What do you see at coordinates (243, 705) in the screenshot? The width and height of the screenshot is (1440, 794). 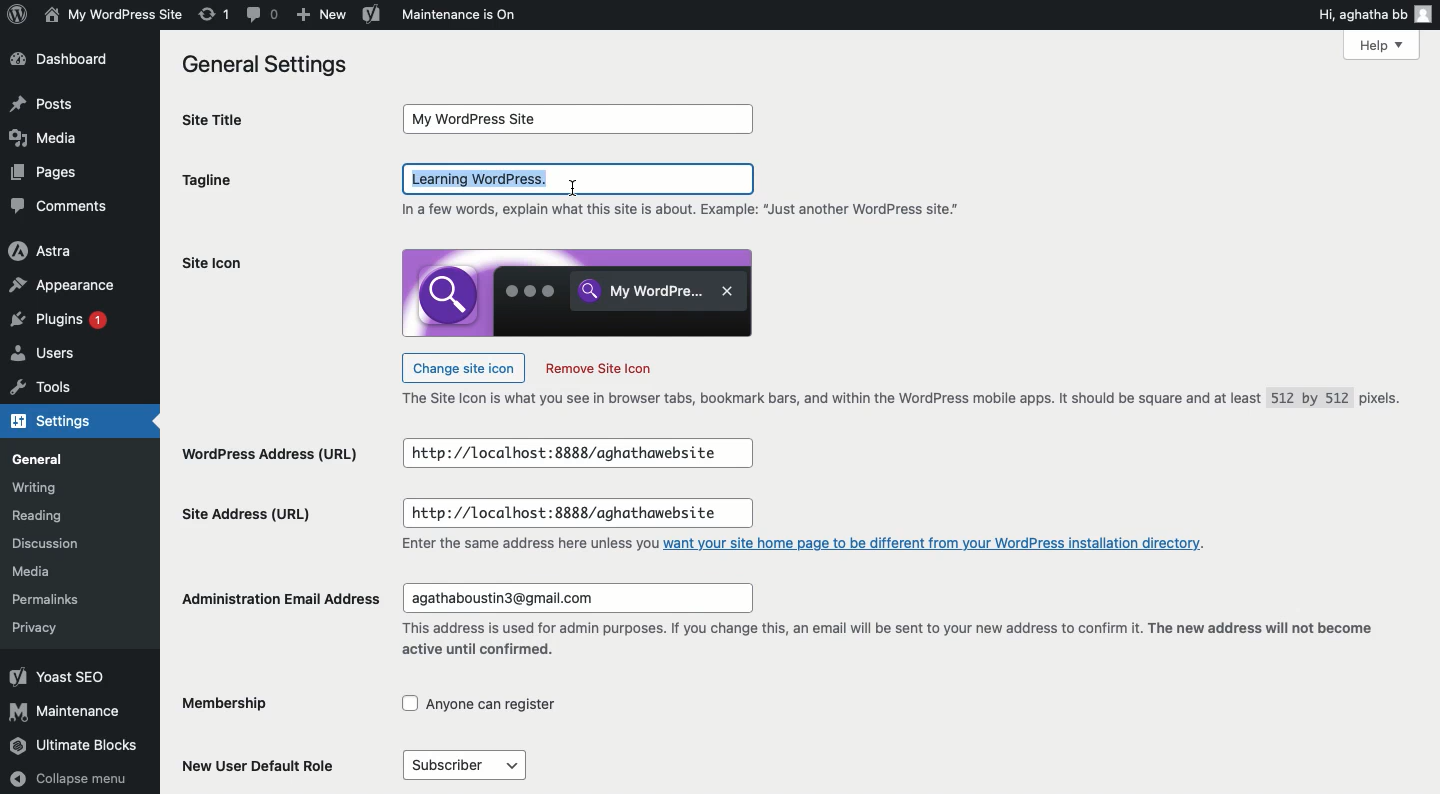 I see `Membership` at bounding box center [243, 705].